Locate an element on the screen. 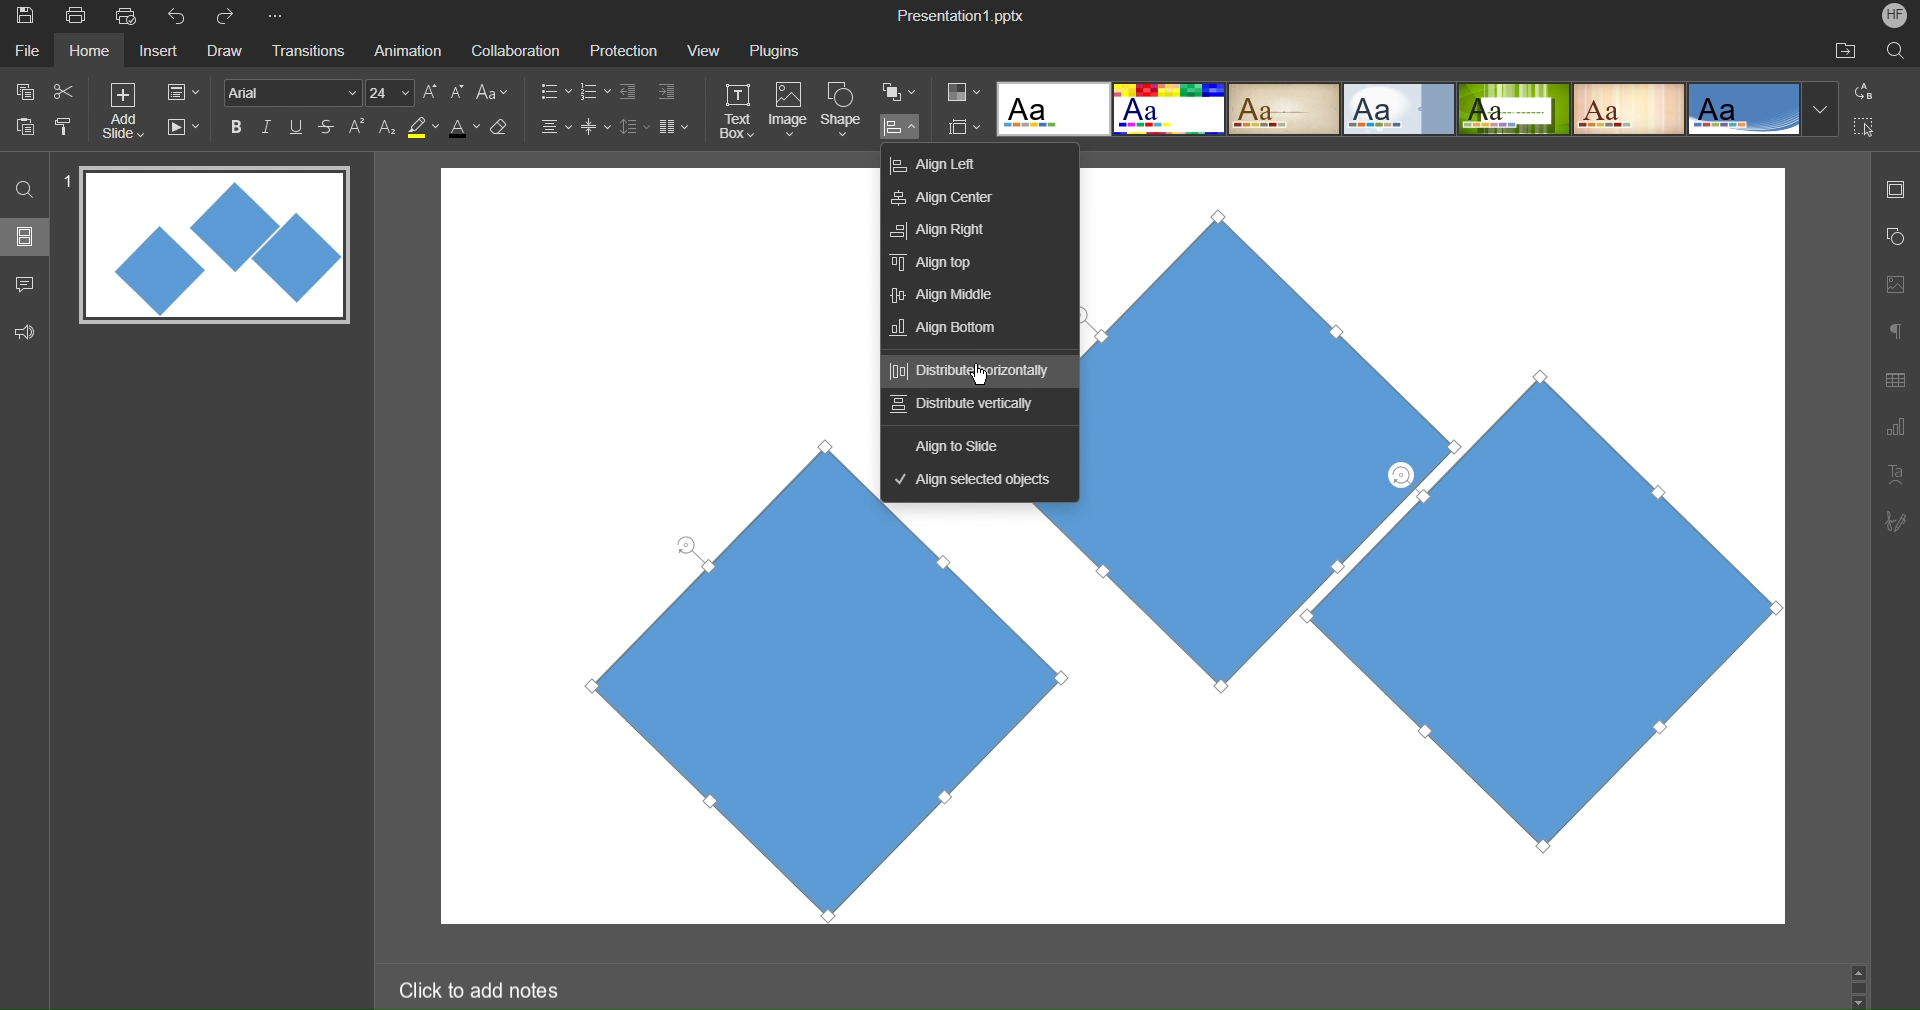 Image resolution: width=1920 pixels, height=1010 pixels. Superscript is located at coordinates (359, 126).